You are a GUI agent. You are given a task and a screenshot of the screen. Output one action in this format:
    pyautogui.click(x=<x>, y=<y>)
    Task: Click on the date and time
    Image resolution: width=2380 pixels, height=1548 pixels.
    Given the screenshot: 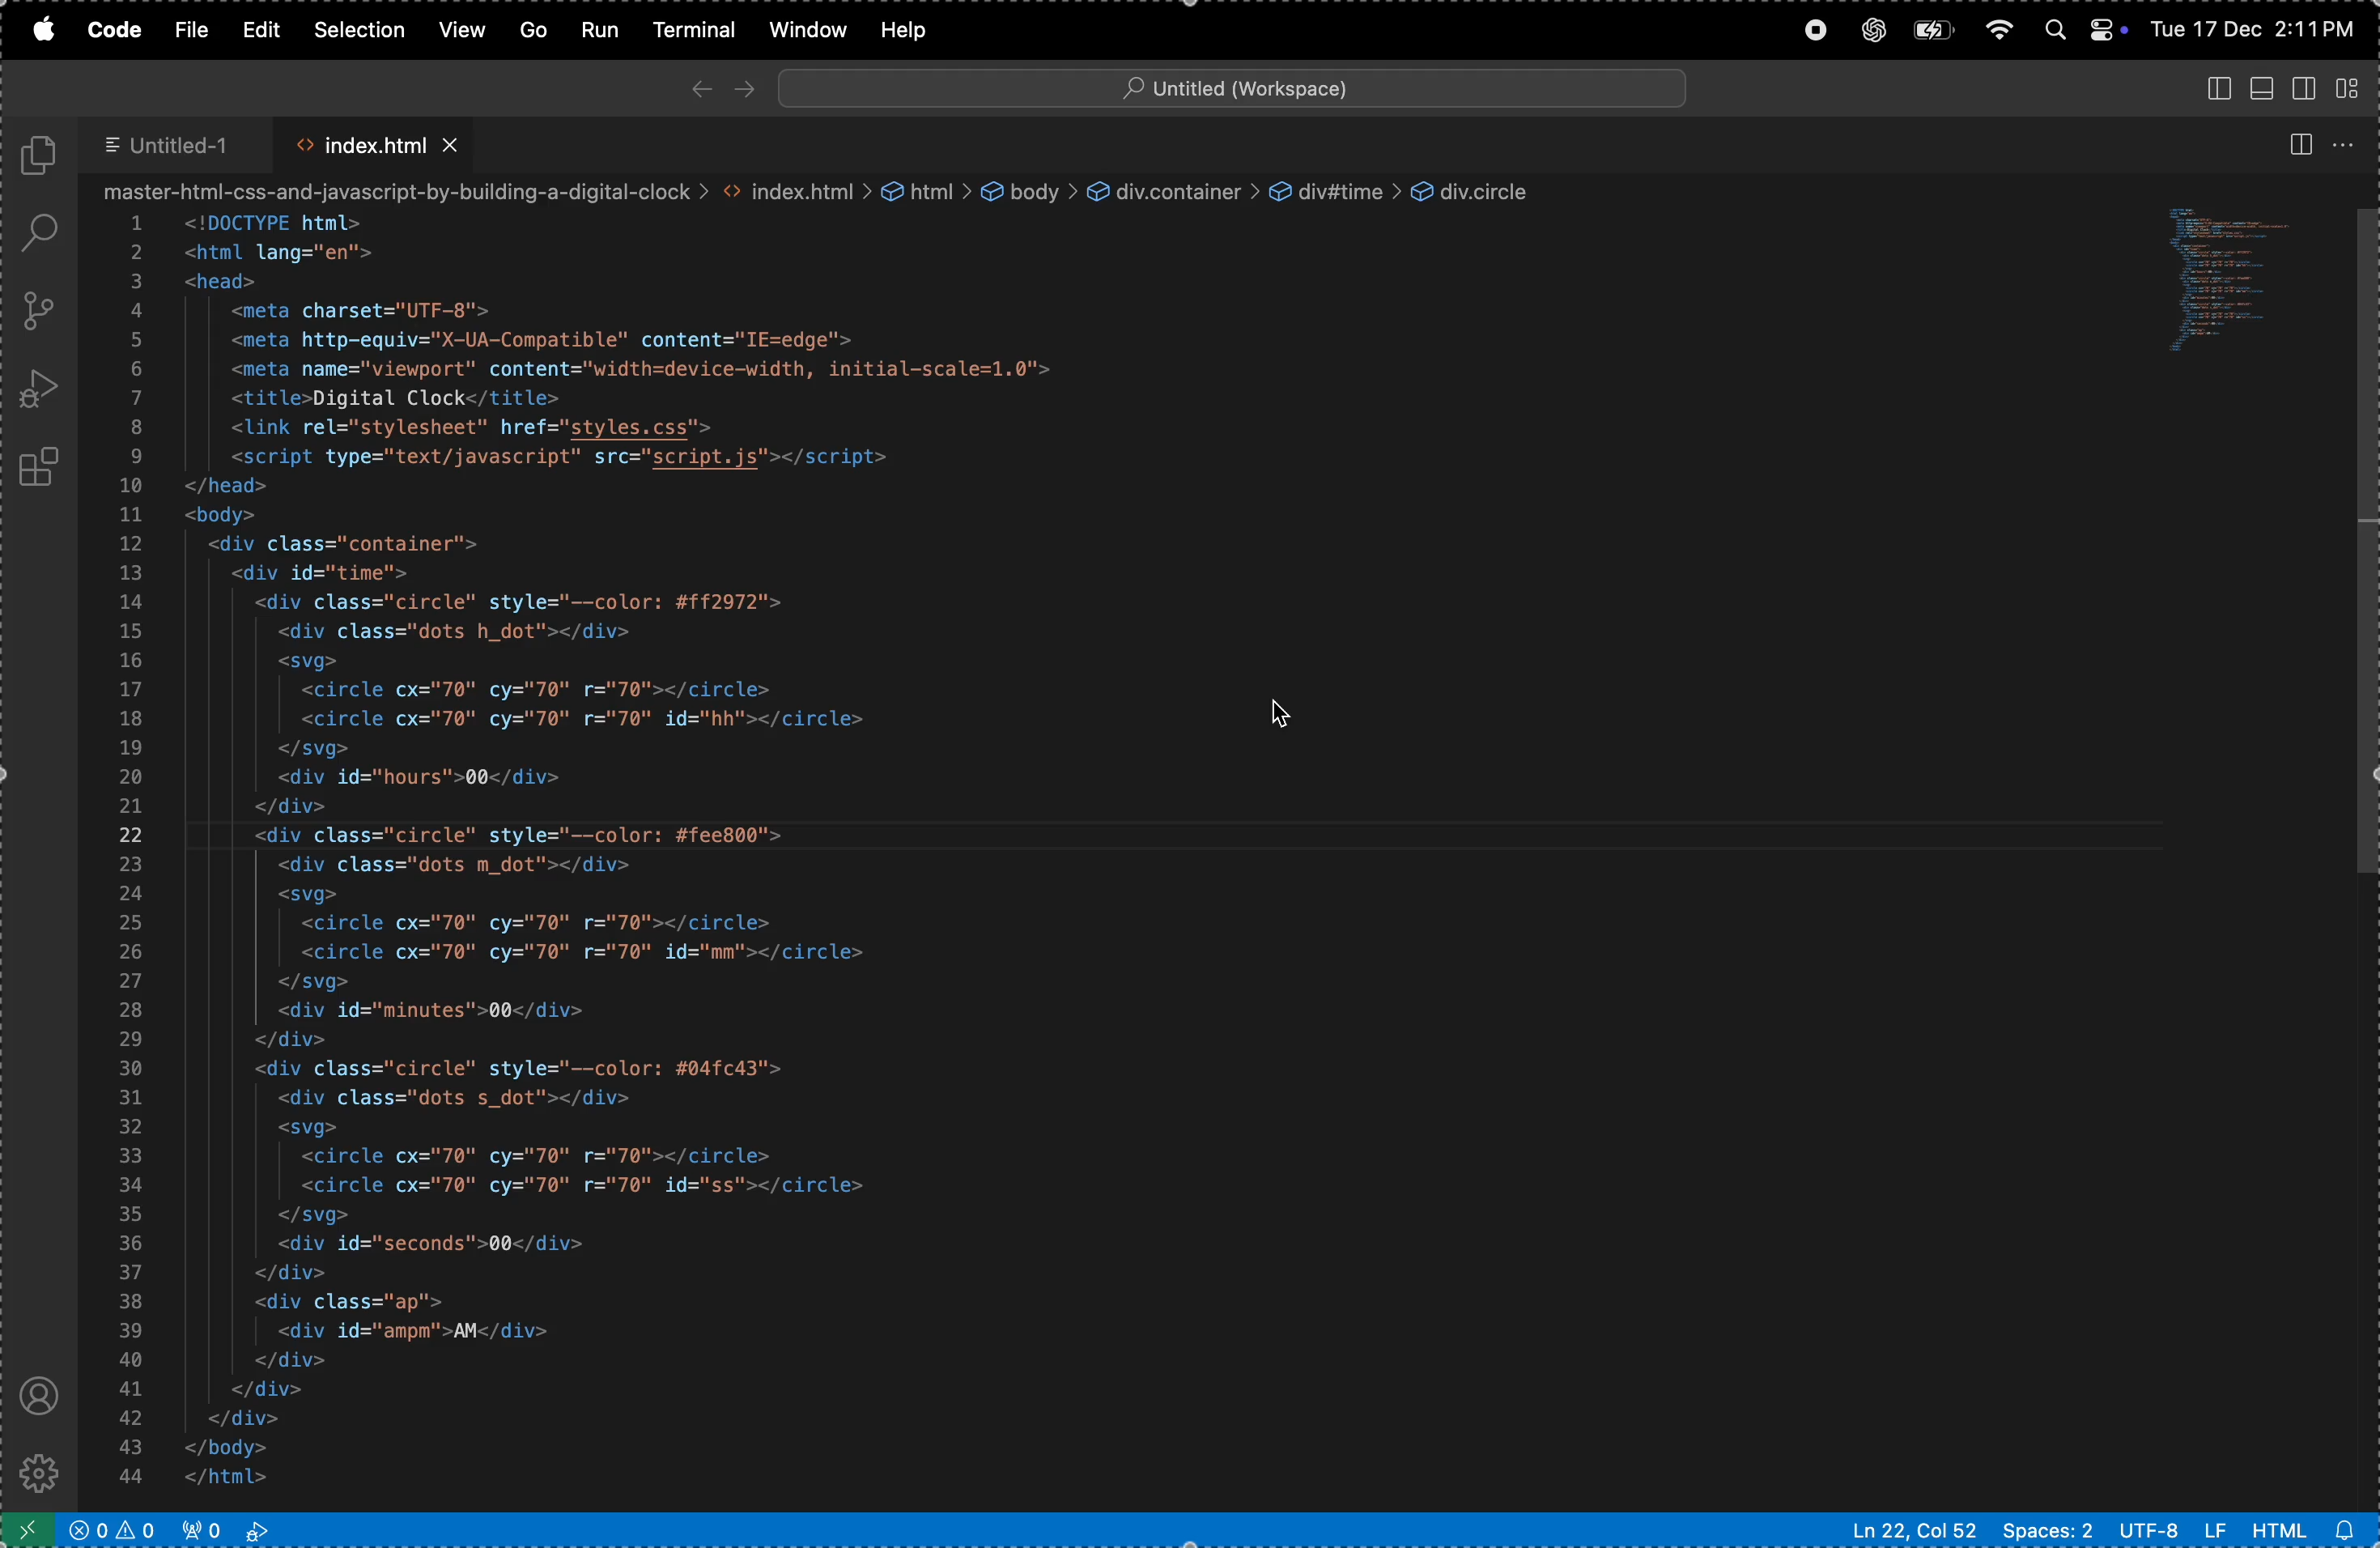 What is the action you would take?
    pyautogui.click(x=2256, y=27)
    